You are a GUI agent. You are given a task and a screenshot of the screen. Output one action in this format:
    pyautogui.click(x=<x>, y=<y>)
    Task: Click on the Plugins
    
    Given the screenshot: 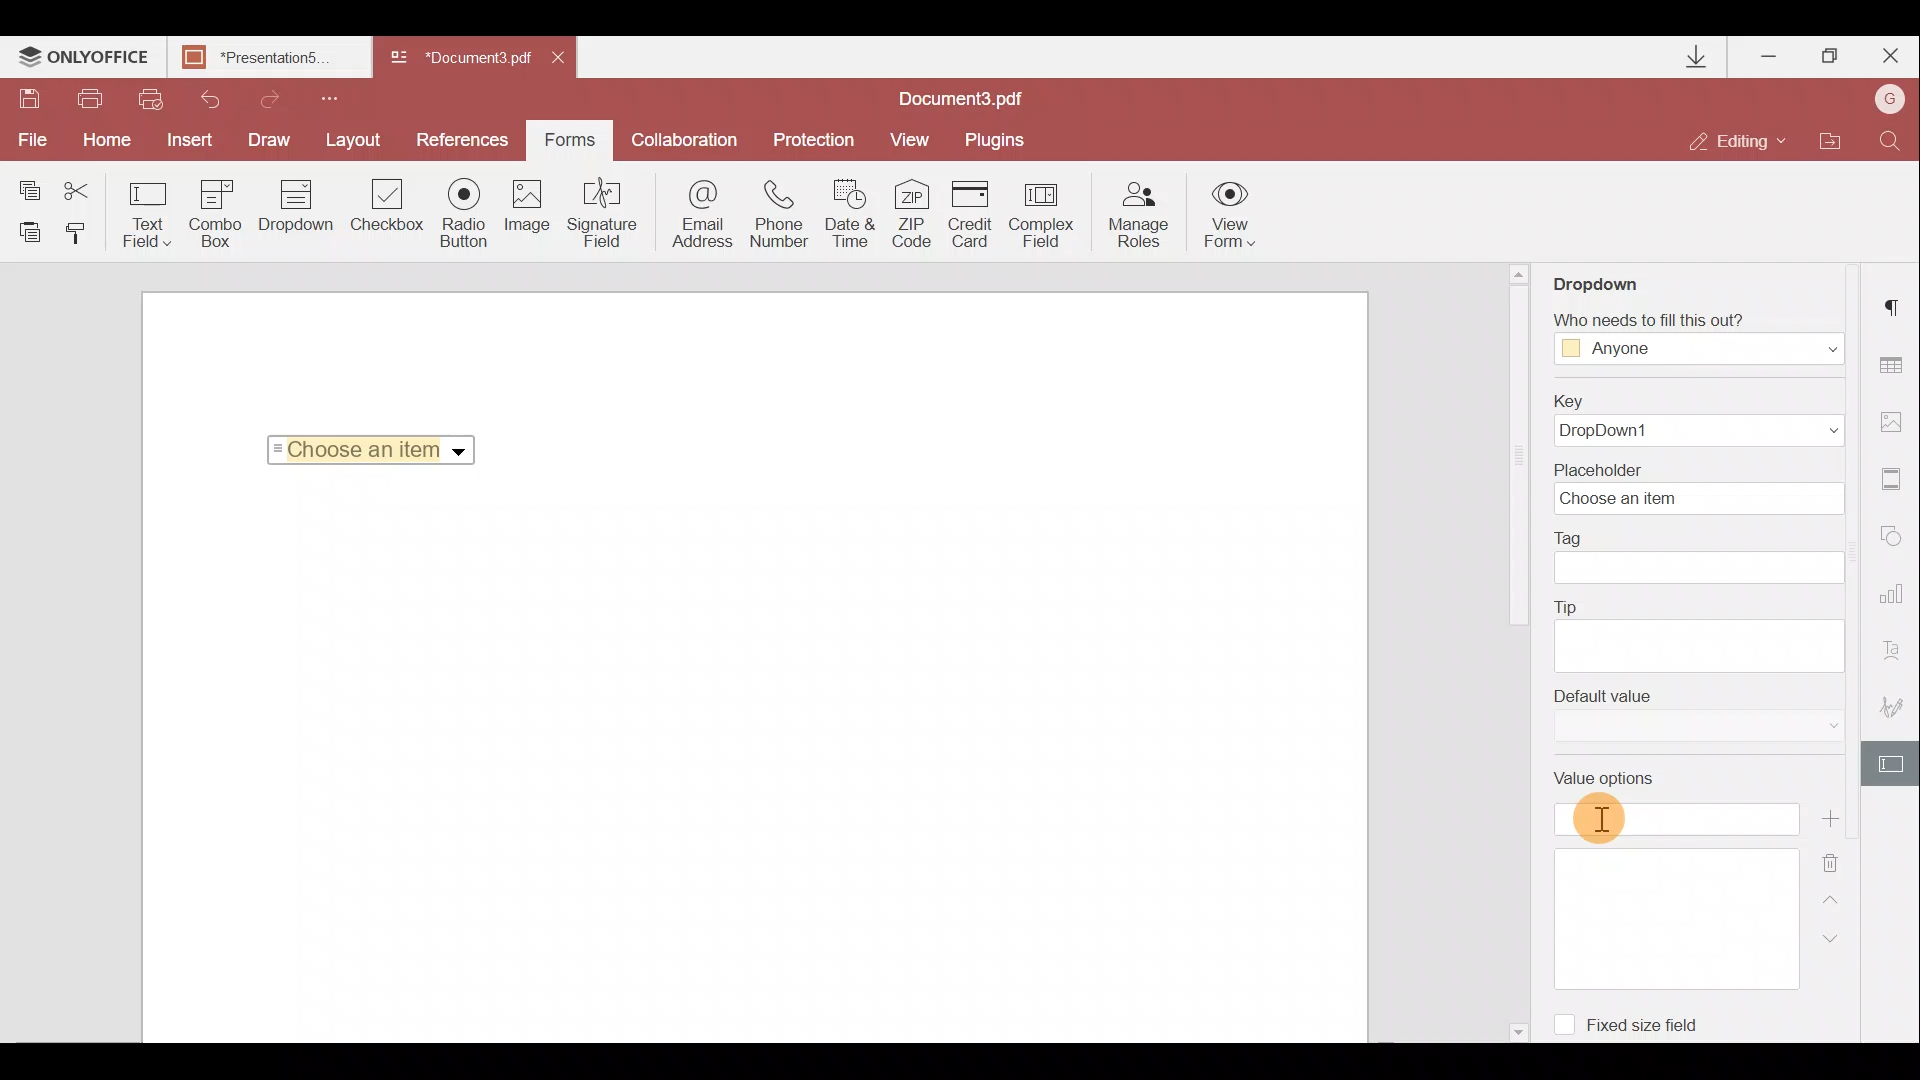 What is the action you would take?
    pyautogui.click(x=998, y=137)
    